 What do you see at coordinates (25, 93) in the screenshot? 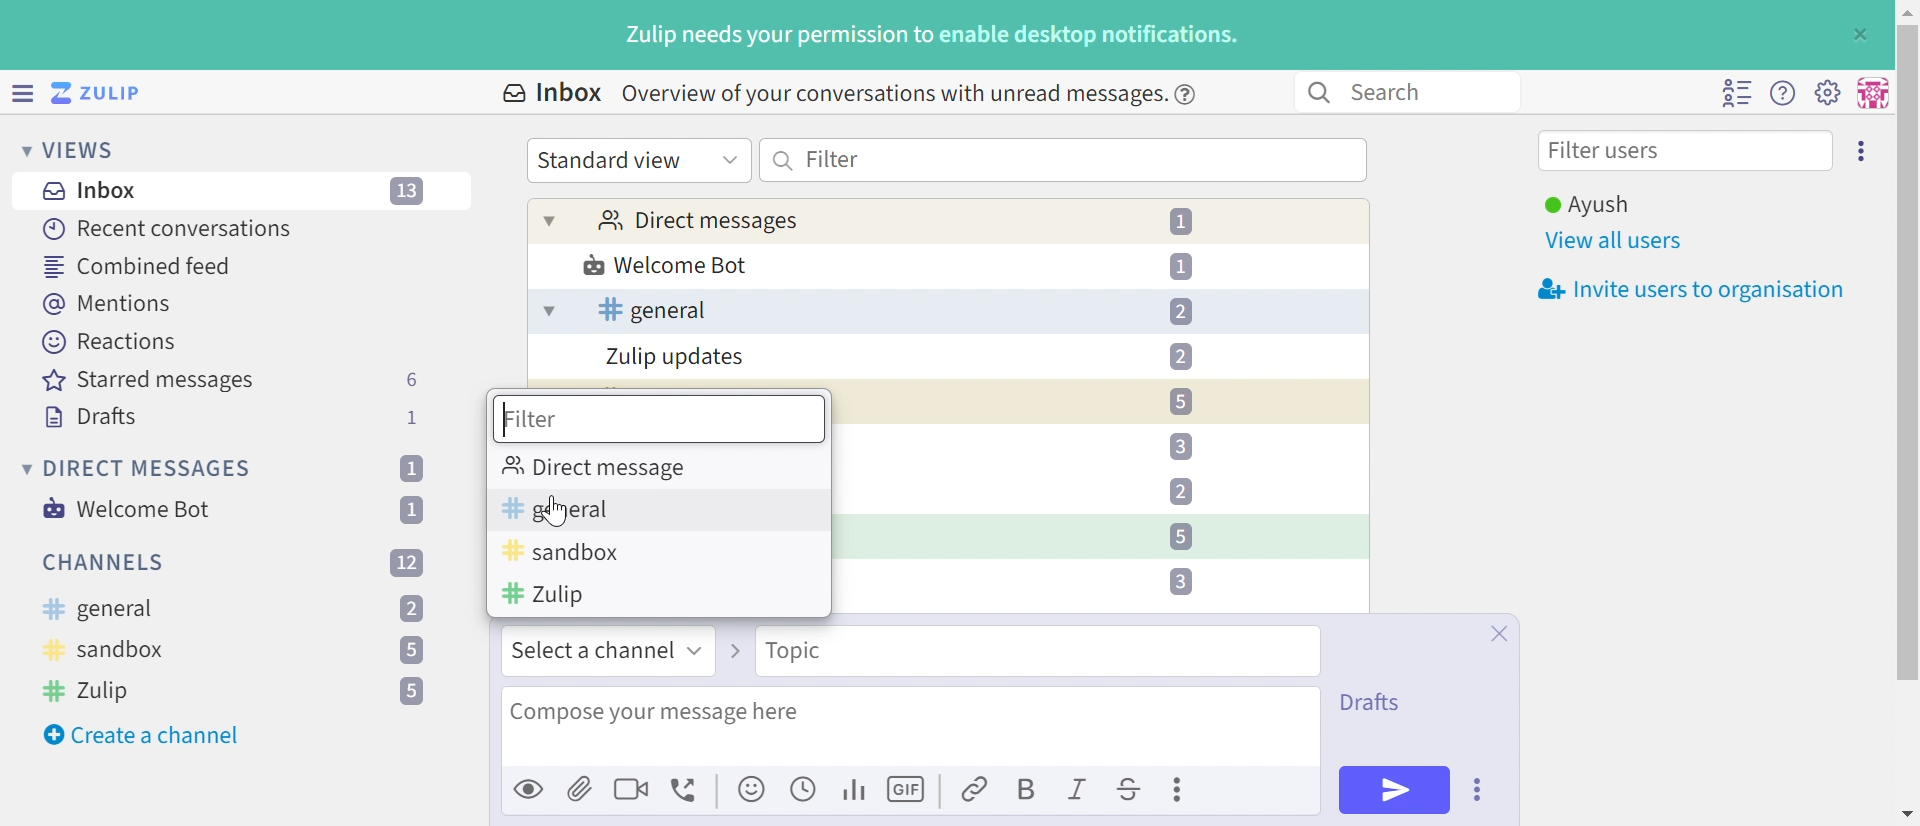
I see `Hide left sidebar` at bounding box center [25, 93].